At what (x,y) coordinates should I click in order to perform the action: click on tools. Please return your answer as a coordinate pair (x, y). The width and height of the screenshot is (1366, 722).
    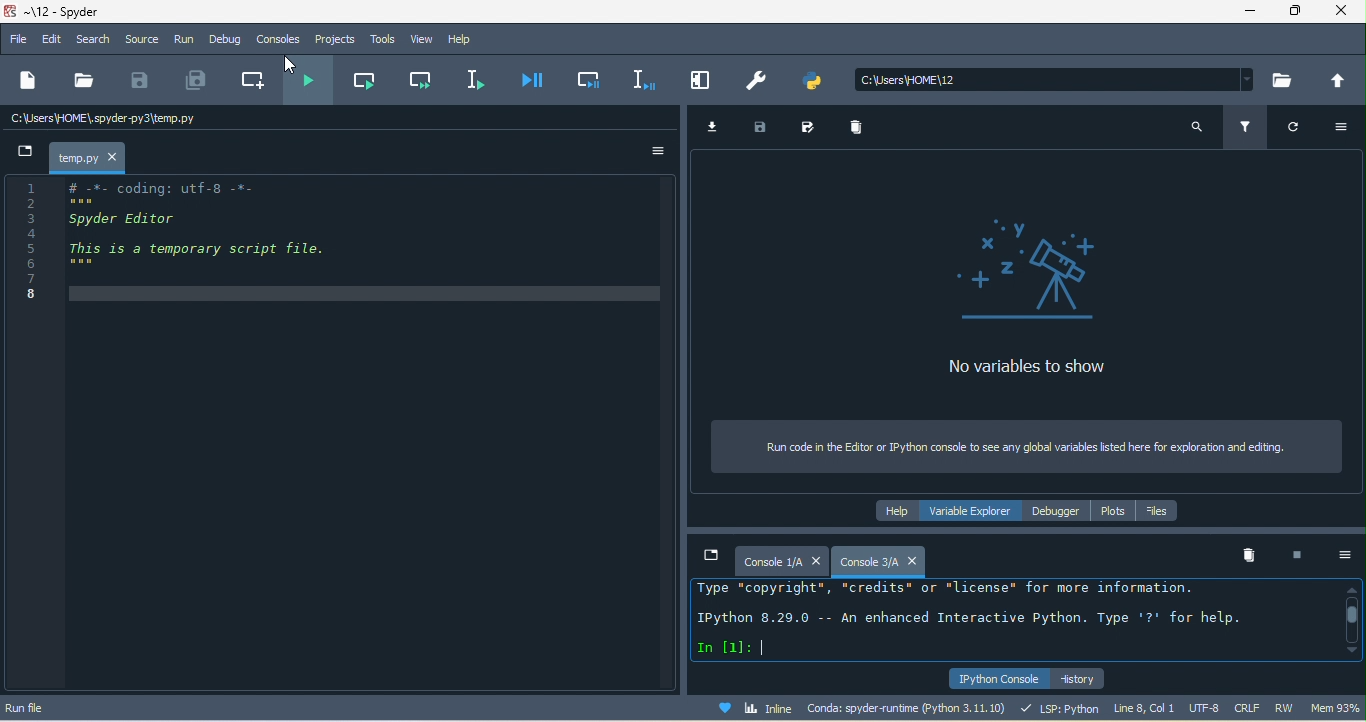
    Looking at the image, I should click on (384, 41).